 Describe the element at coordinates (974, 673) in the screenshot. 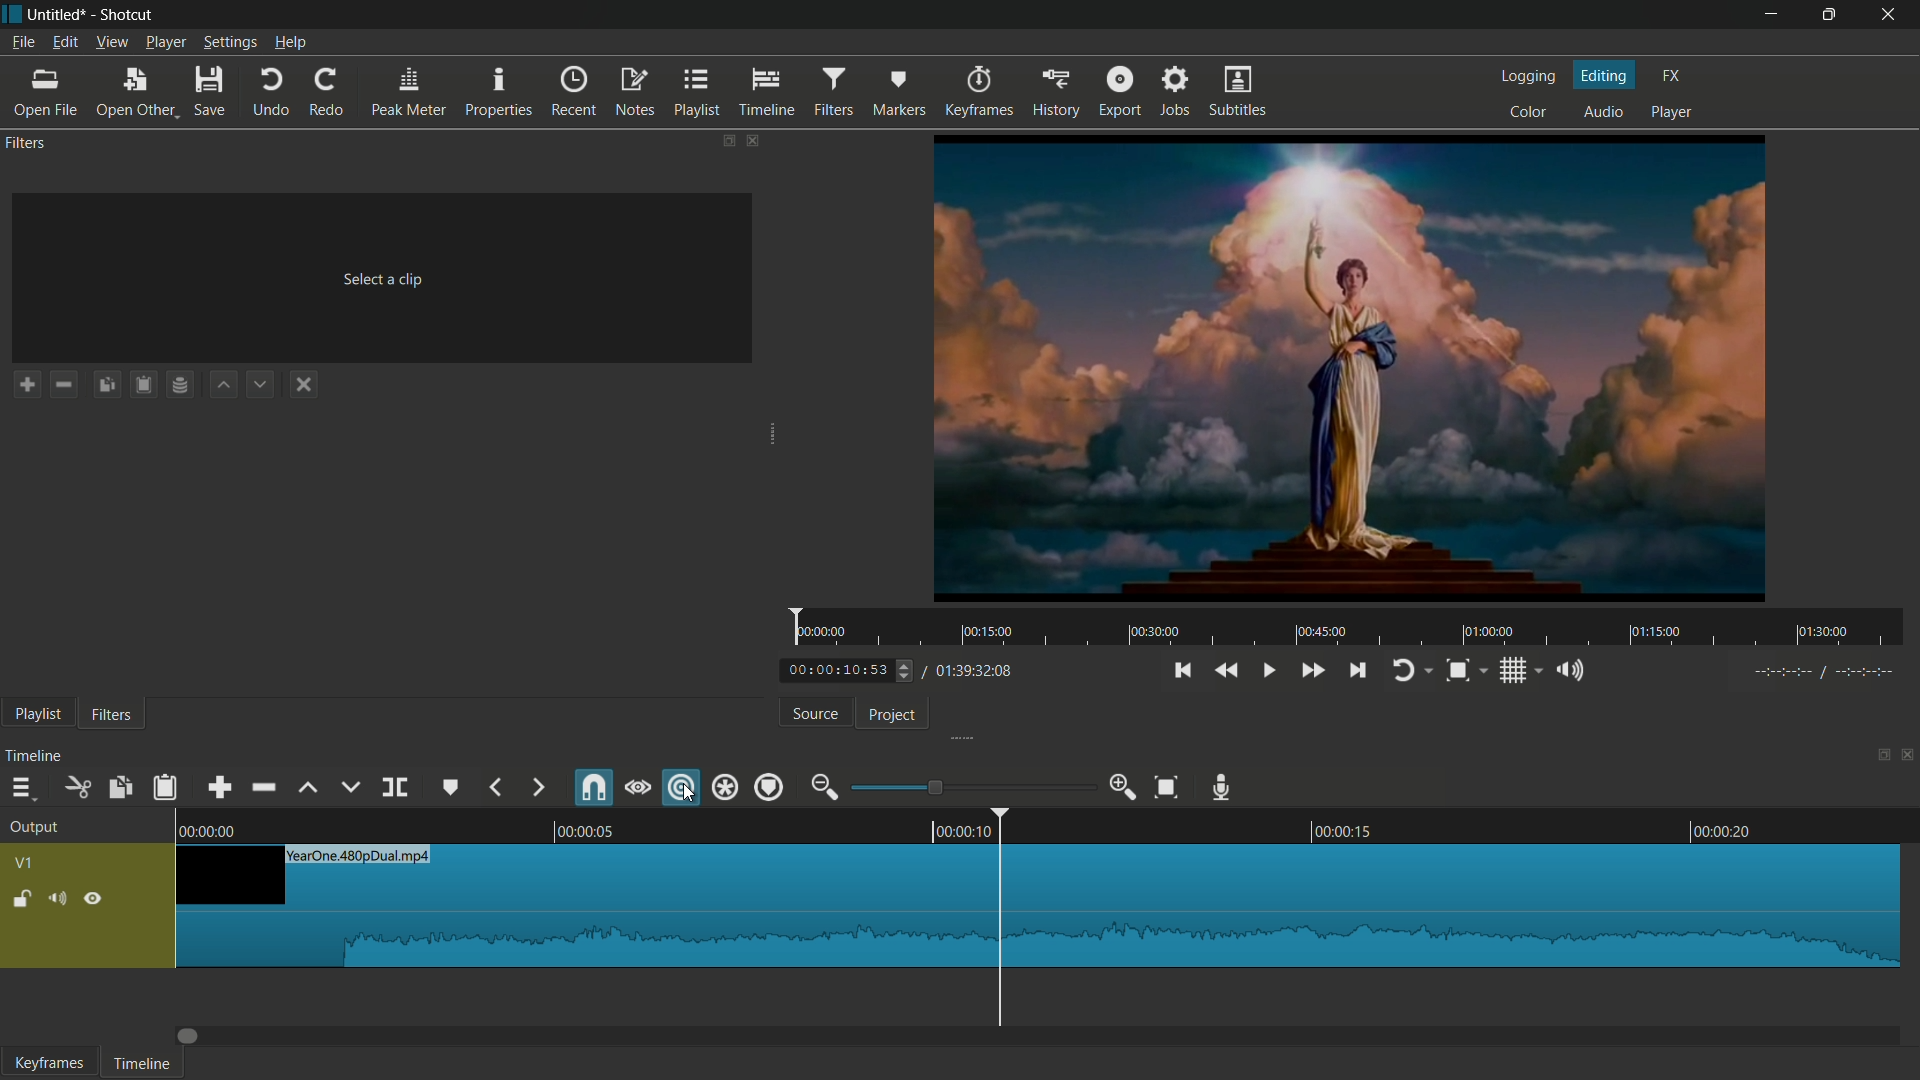

I see `total time` at that location.